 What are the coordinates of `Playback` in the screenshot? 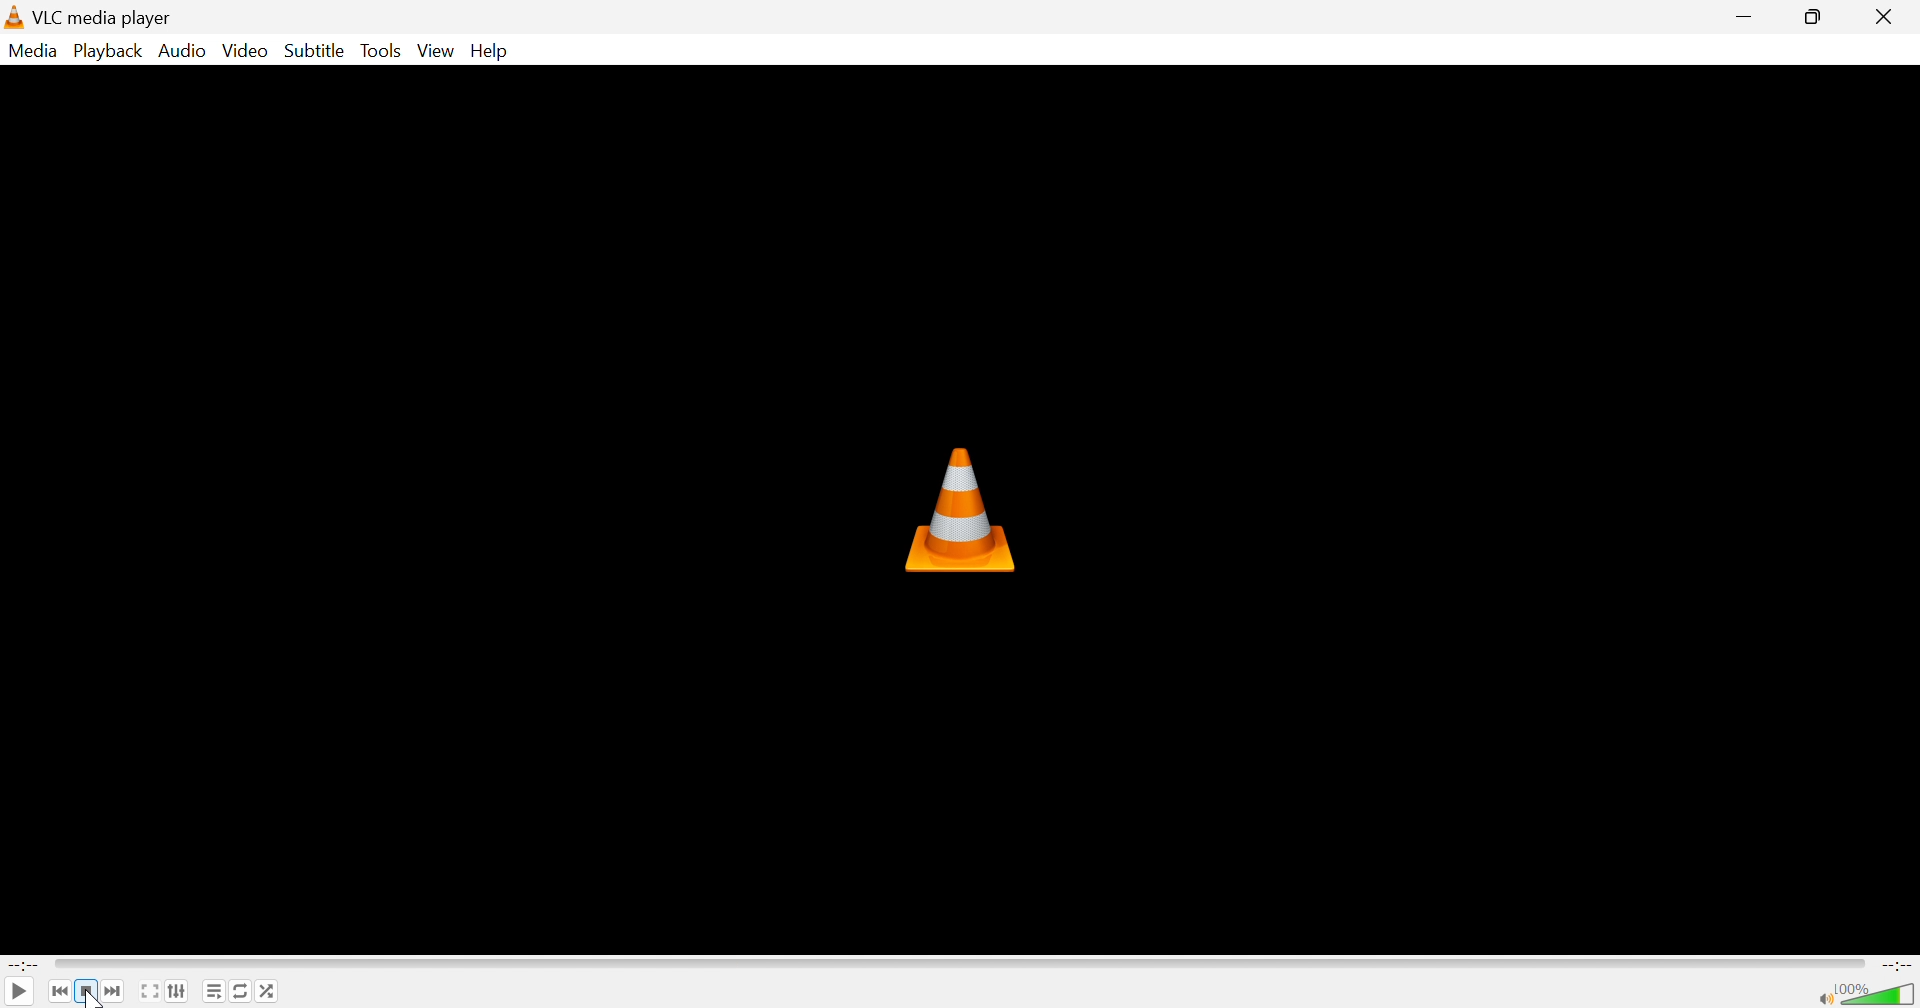 It's located at (109, 52).